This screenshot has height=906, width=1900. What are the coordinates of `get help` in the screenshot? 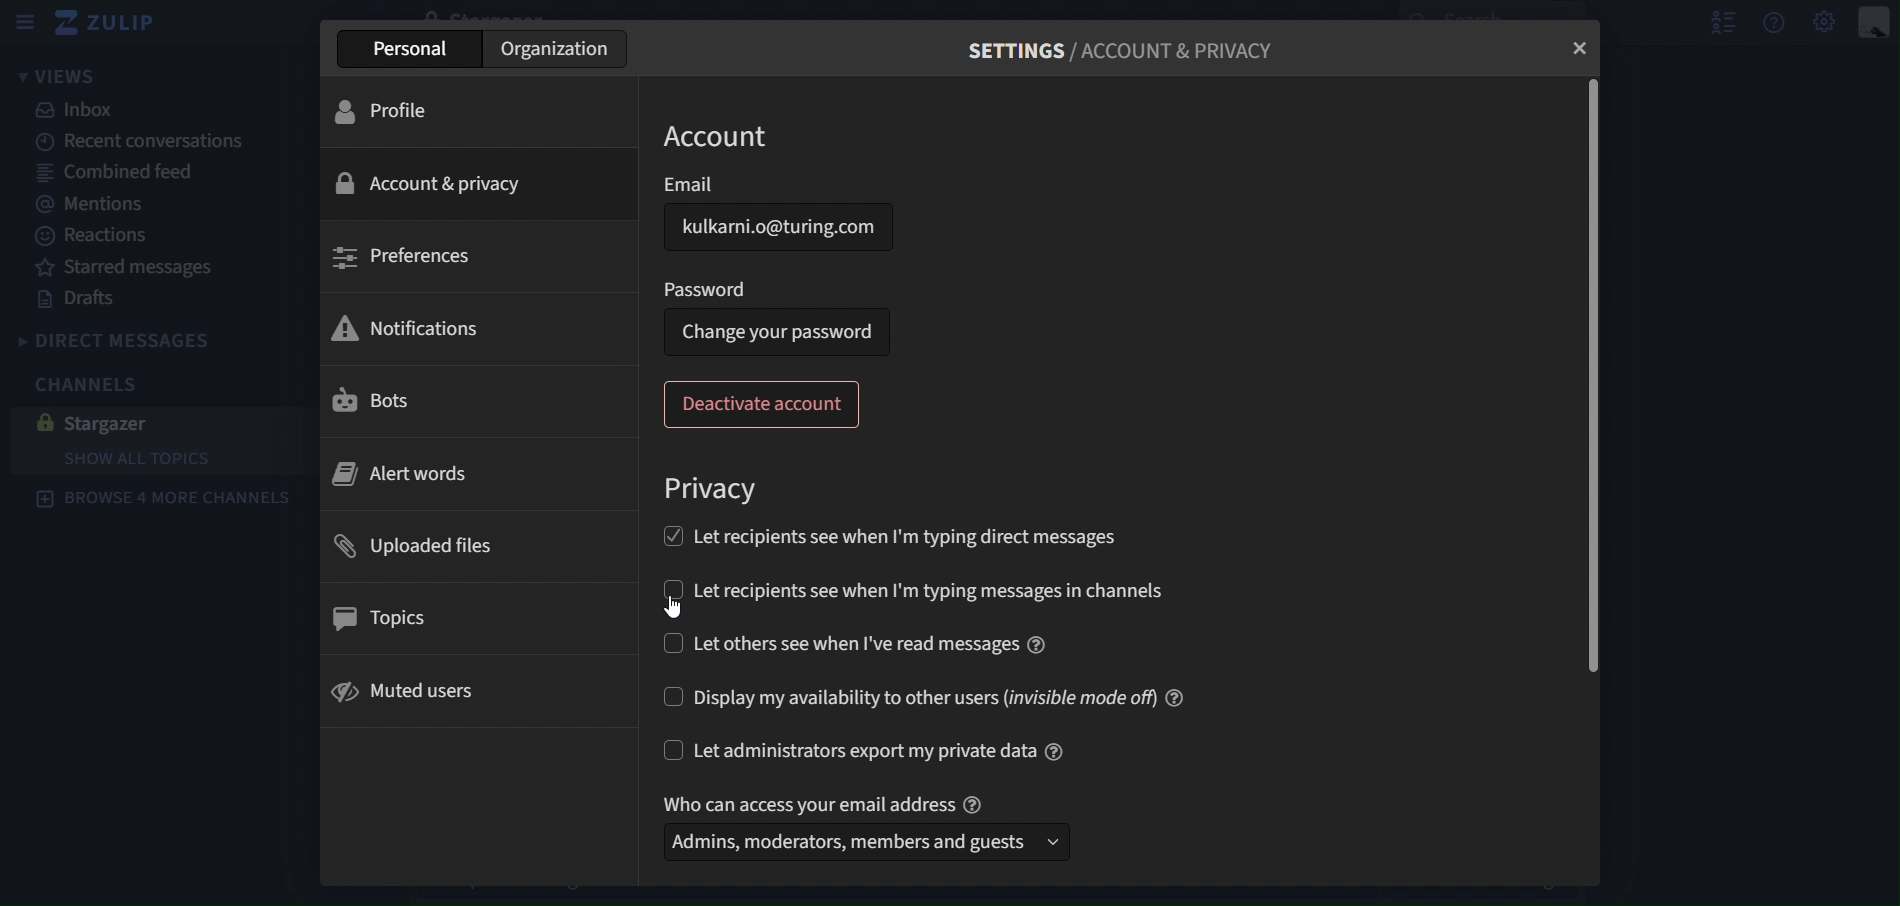 It's located at (1775, 23).